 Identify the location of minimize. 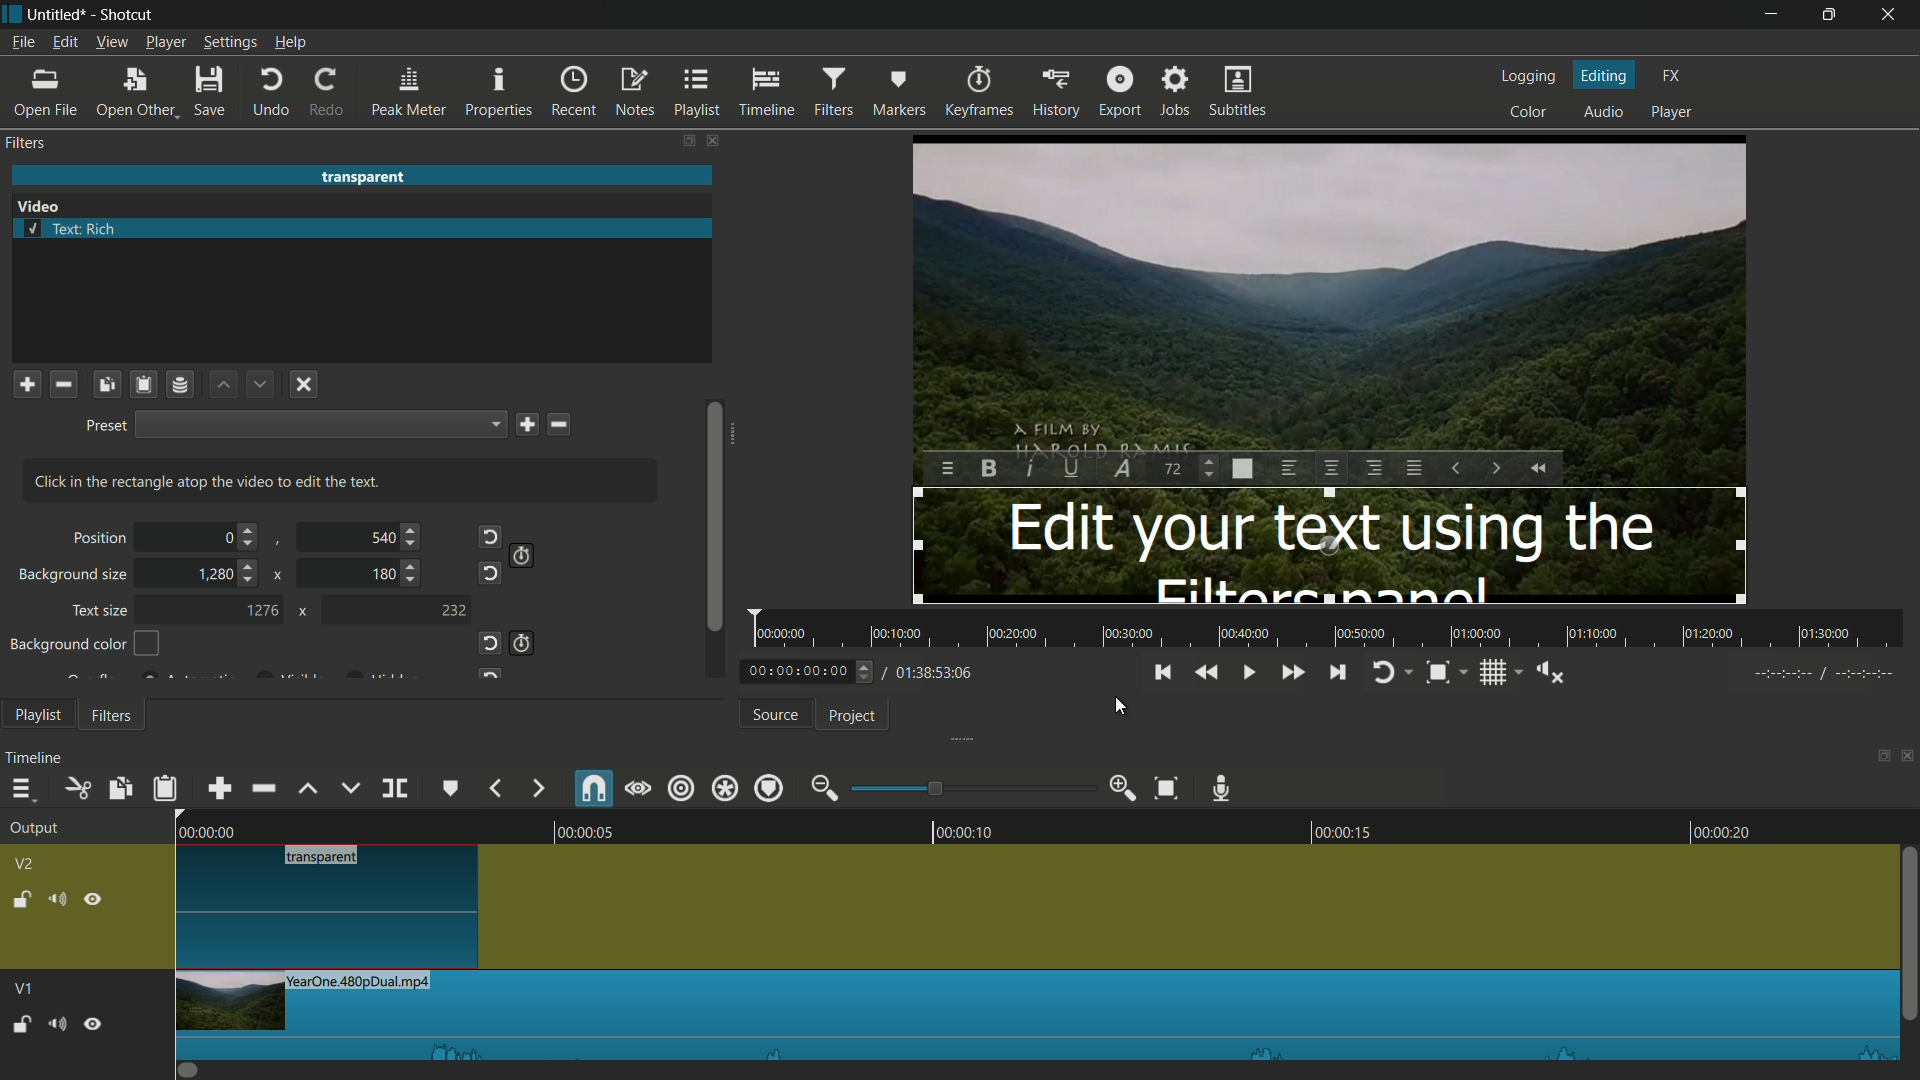
(1775, 15).